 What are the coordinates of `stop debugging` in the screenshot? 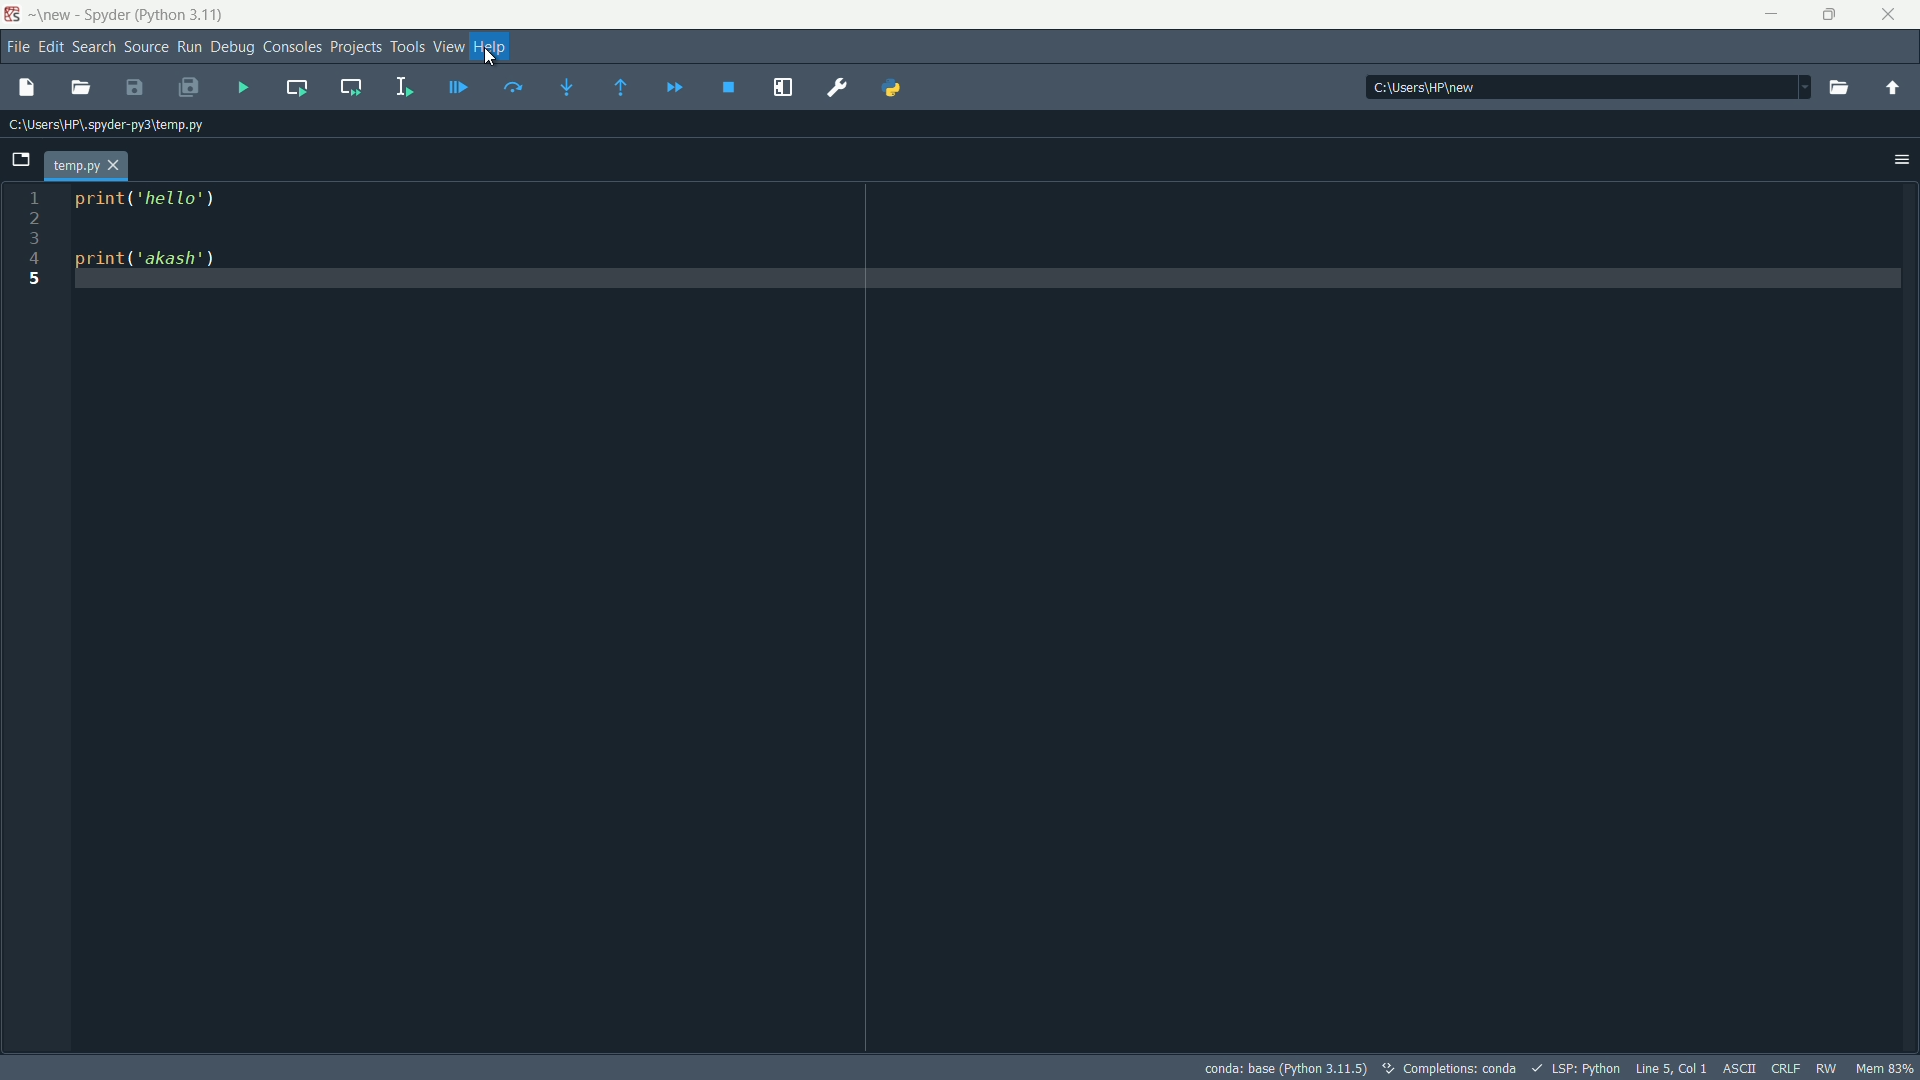 It's located at (730, 87).